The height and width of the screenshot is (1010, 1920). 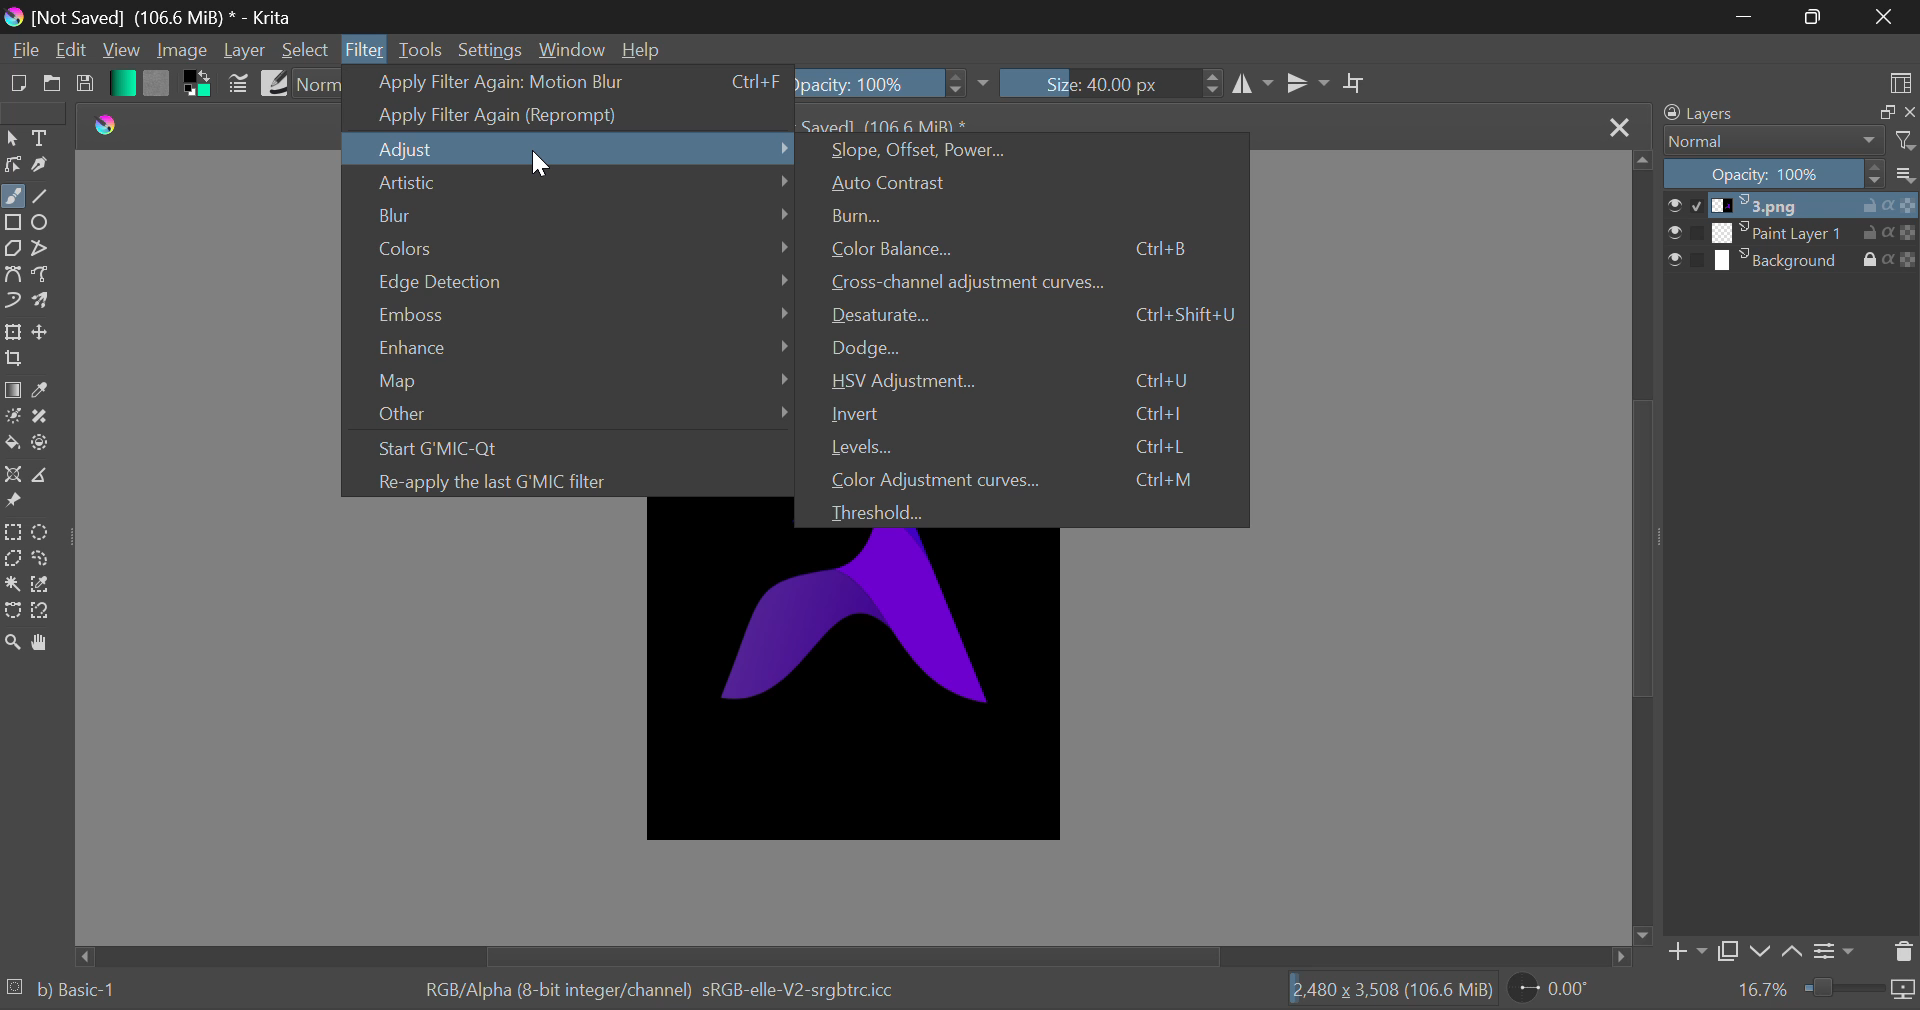 What do you see at coordinates (1308, 83) in the screenshot?
I see `Horizontal Mirror Flip` at bounding box center [1308, 83].